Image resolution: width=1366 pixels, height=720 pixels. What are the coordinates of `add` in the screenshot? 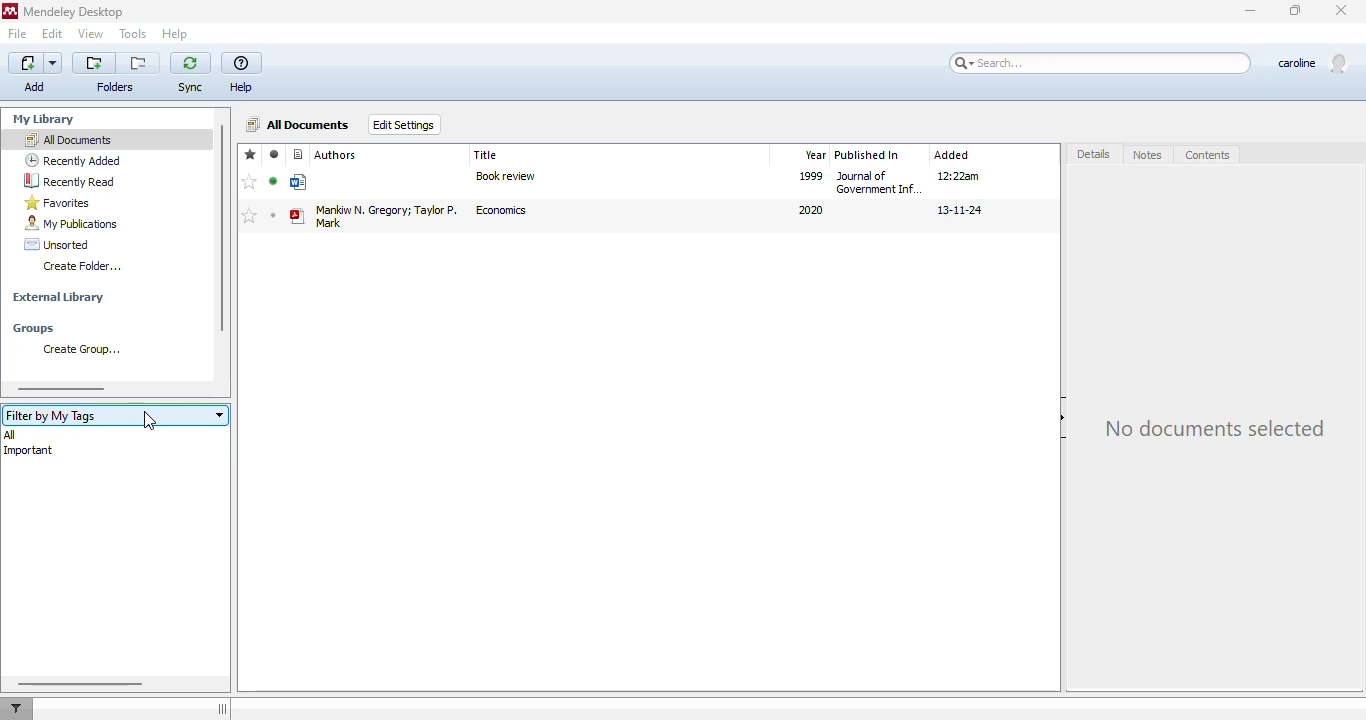 It's located at (36, 73).